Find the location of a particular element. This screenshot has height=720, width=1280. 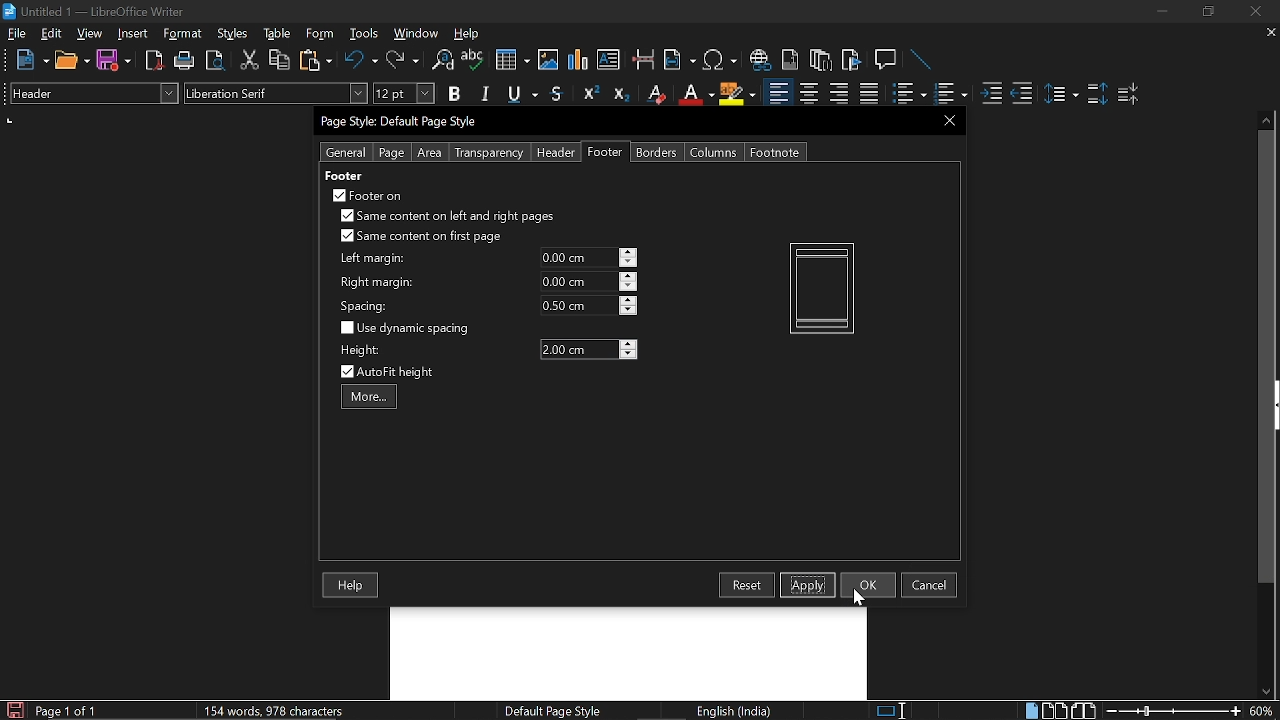

increase spacing is located at coordinates (629, 299).